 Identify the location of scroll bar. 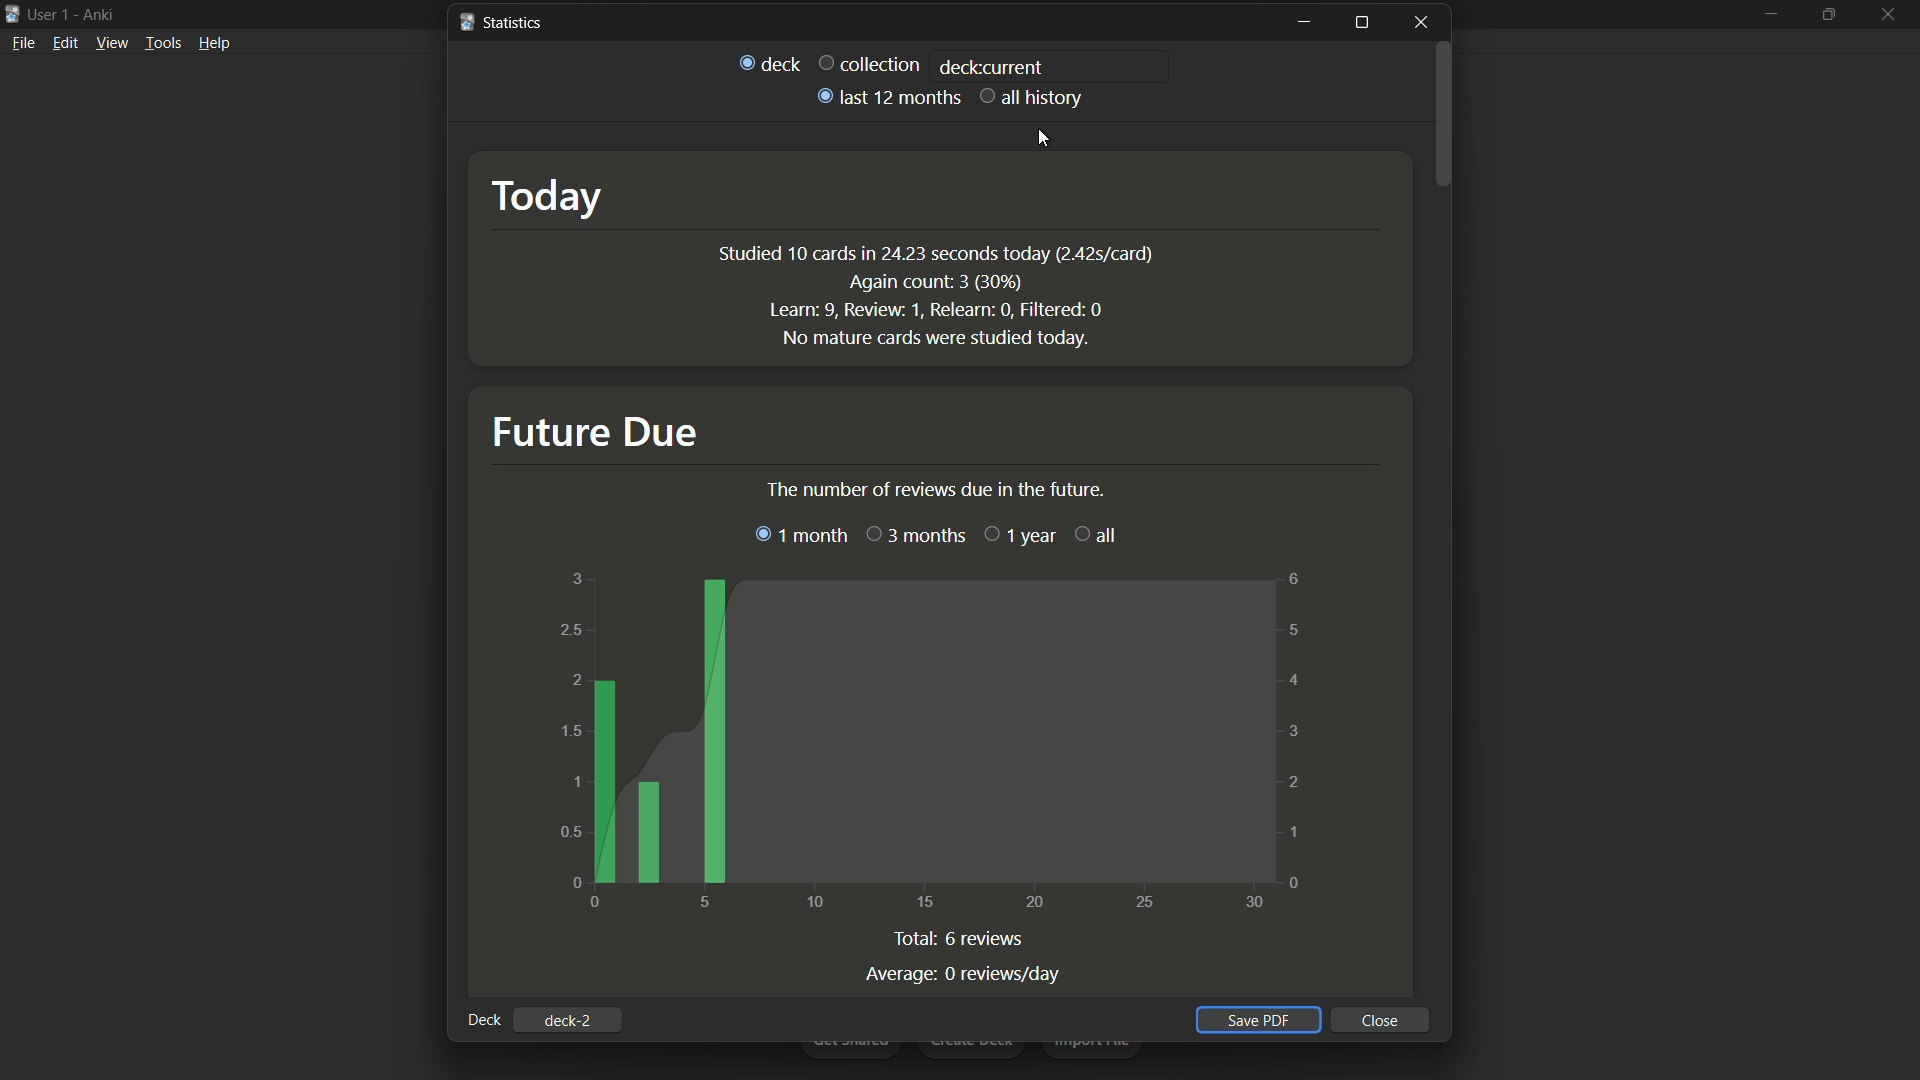
(1448, 153).